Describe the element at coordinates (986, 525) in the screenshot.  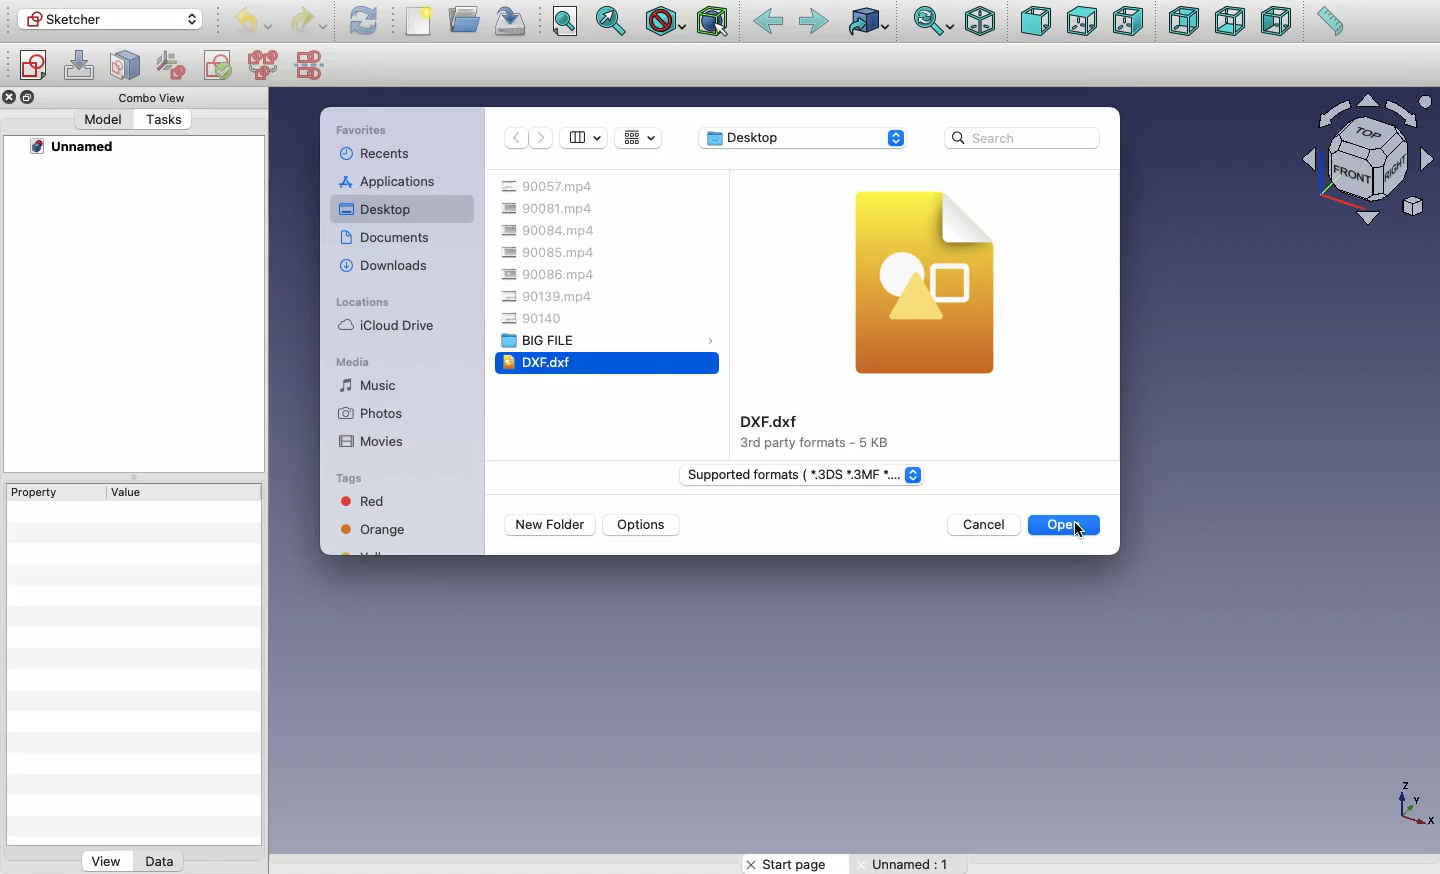
I see `Cancel` at that location.